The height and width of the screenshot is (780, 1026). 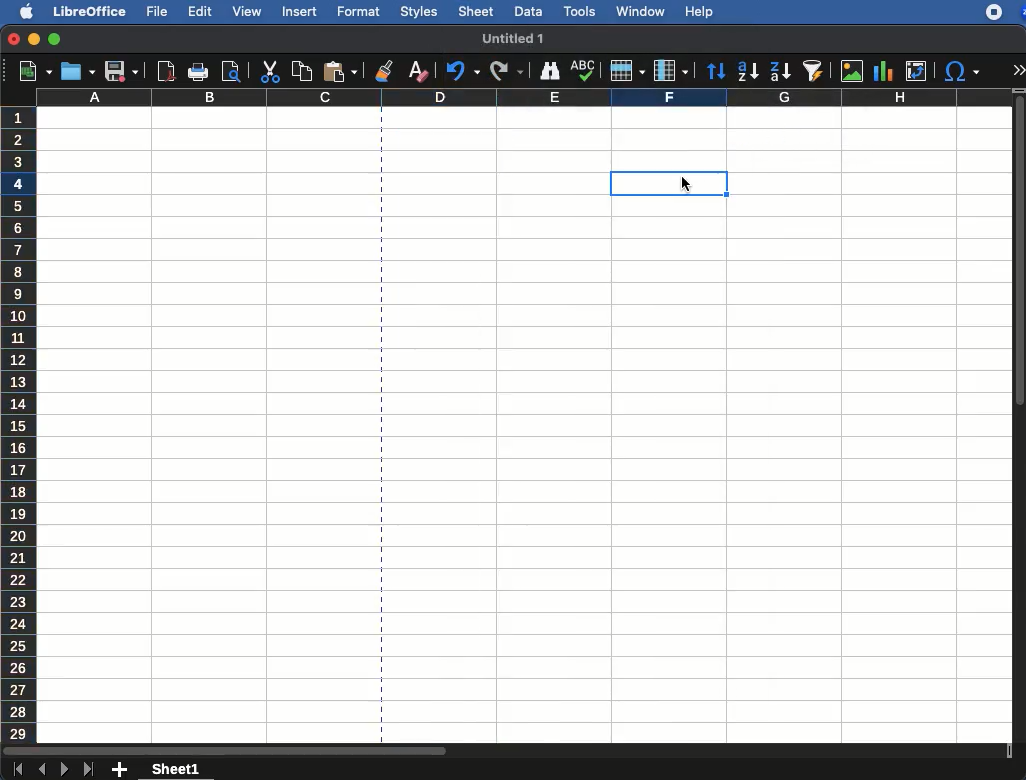 I want to click on data, so click(x=528, y=10).